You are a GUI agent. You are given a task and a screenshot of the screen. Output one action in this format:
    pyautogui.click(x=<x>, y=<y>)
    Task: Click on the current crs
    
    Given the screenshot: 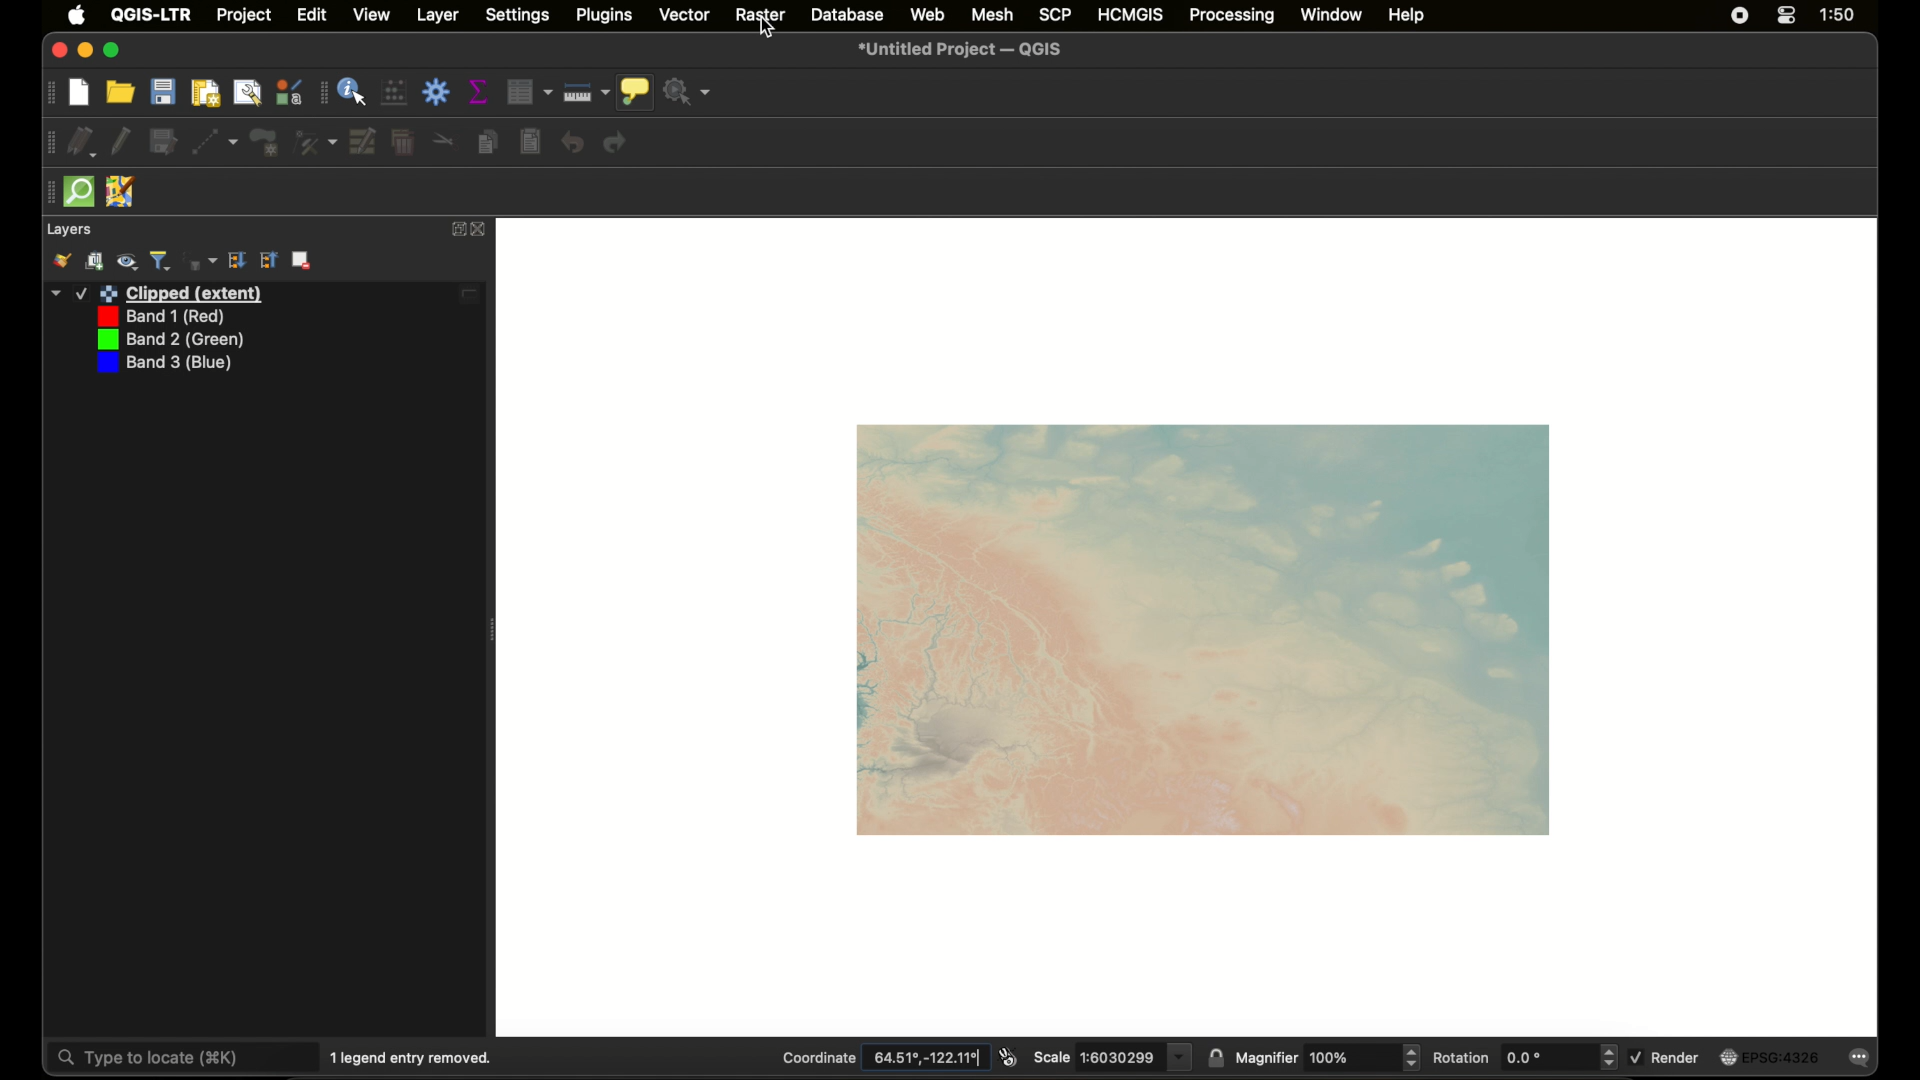 What is the action you would take?
    pyautogui.click(x=1767, y=1057)
    